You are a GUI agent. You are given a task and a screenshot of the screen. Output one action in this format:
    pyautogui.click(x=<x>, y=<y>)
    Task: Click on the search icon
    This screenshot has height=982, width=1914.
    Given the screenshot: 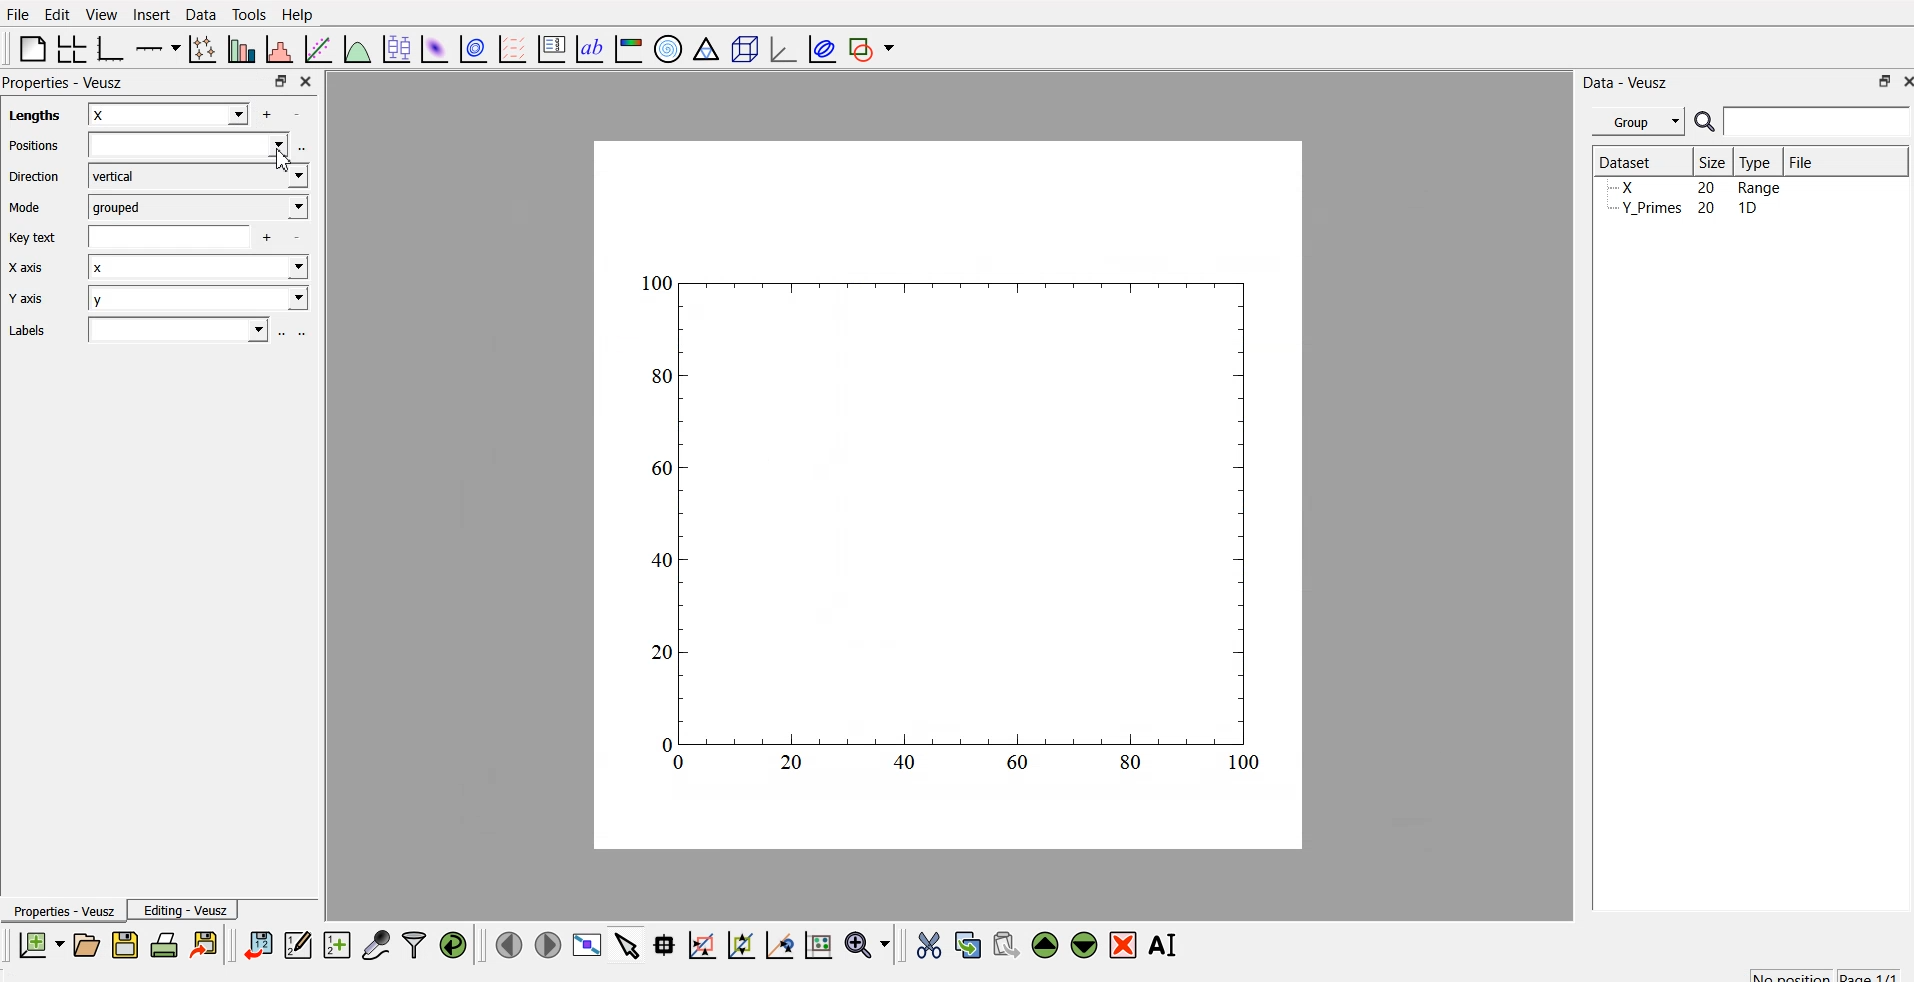 What is the action you would take?
    pyautogui.click(x=1708, y=124)
    